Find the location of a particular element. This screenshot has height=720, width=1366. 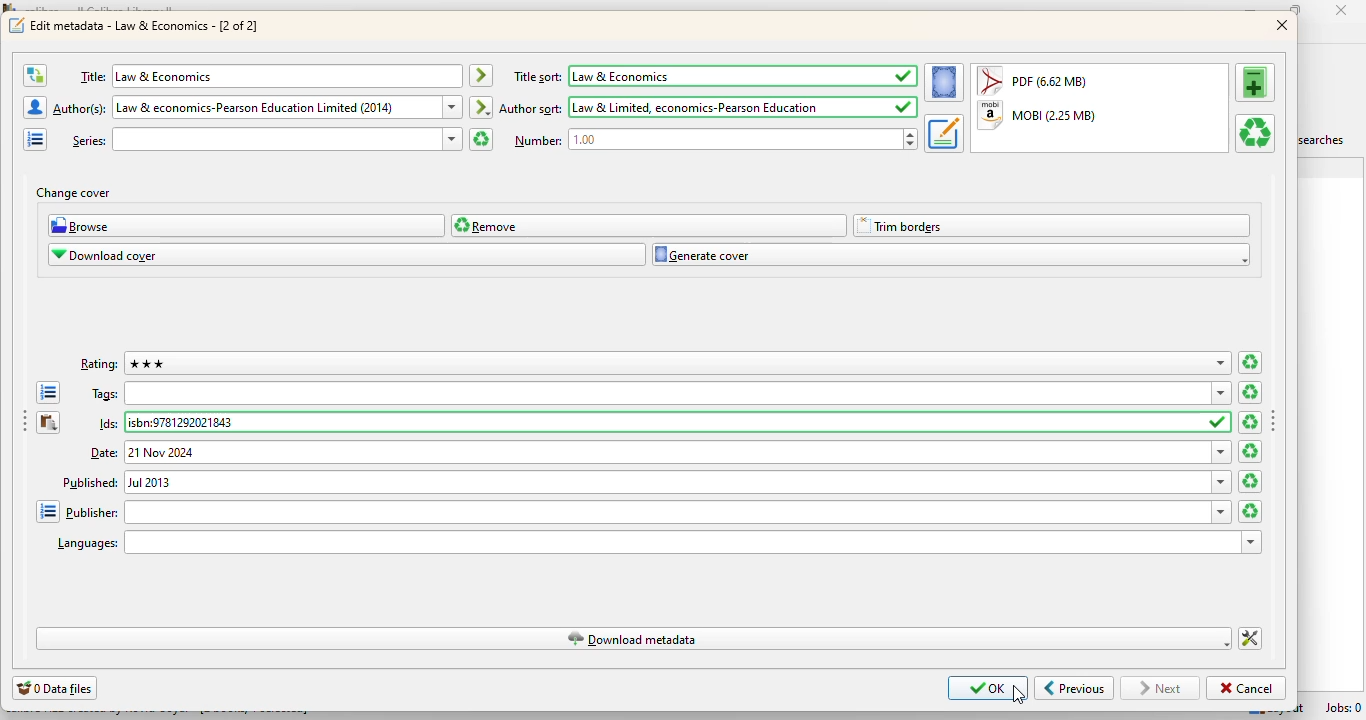

number: 1.00 is located at coordinates (713, 140).